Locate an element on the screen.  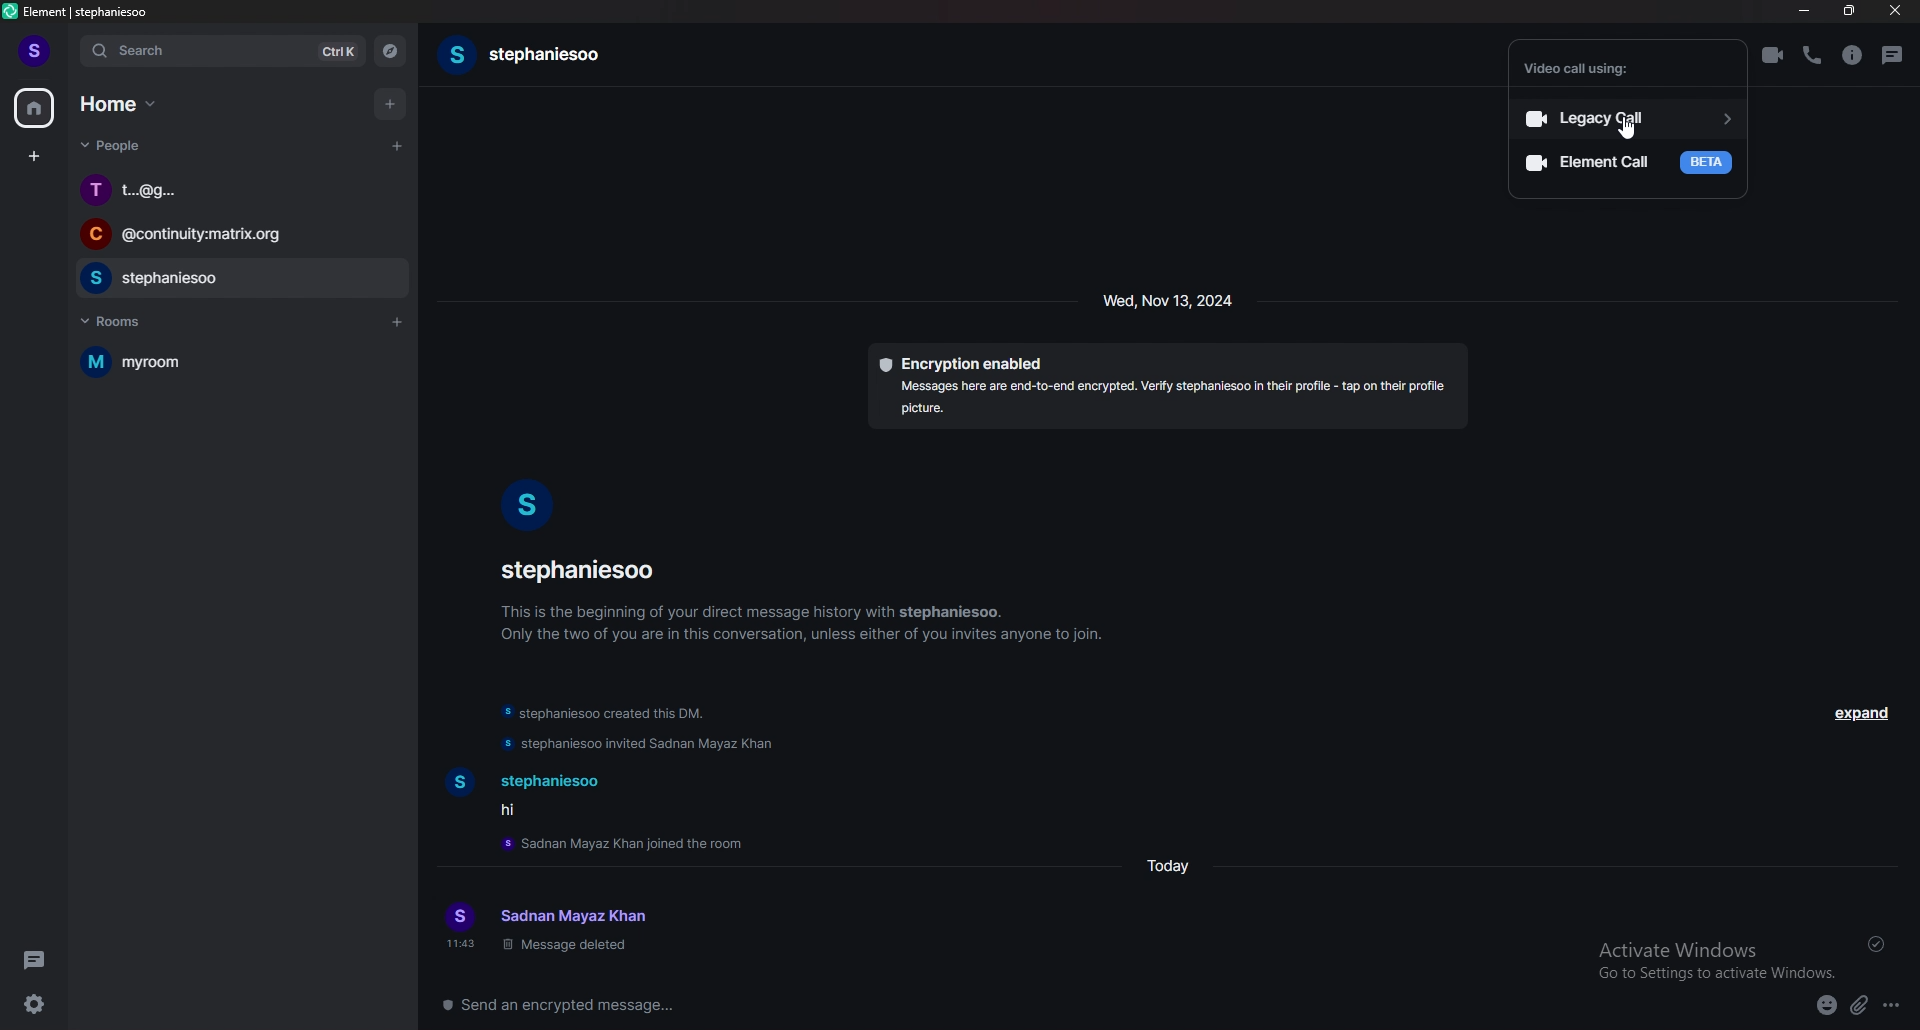
add room is located at coordinates (399, 322).